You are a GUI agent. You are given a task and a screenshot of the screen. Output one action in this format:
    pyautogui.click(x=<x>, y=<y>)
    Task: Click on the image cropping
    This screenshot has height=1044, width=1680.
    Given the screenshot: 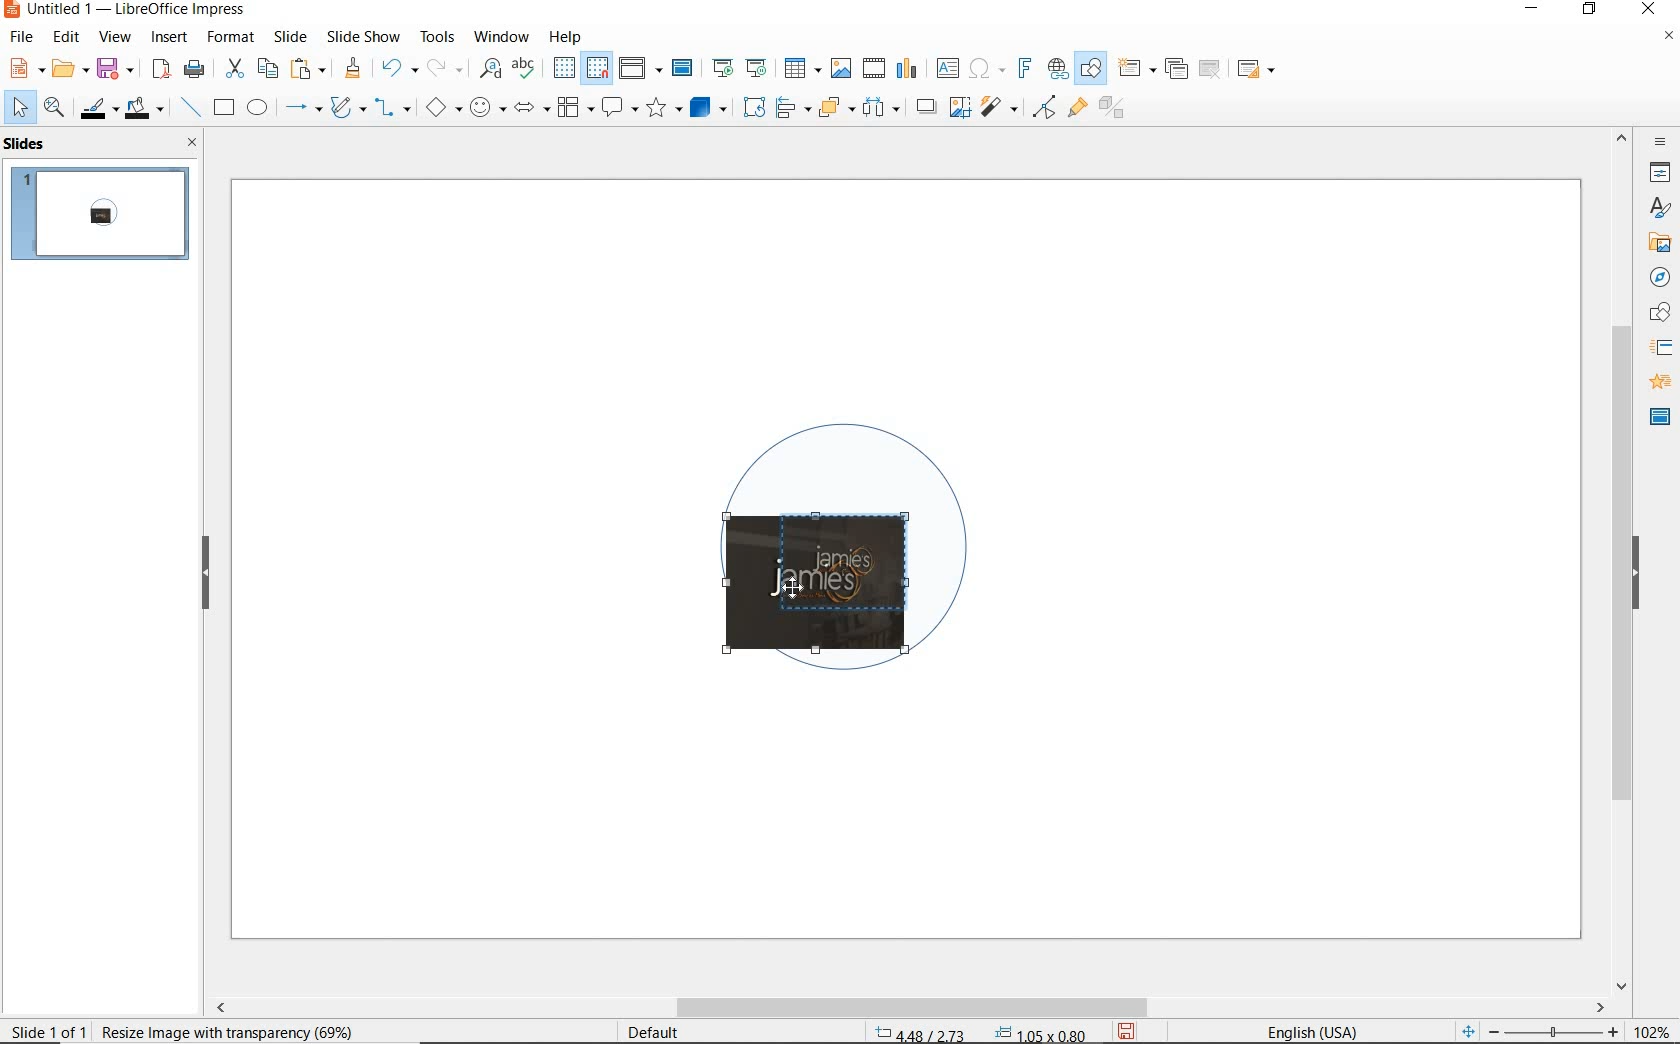 What is the action you would take?
    pyautogui.click(x=823, y=585)
    